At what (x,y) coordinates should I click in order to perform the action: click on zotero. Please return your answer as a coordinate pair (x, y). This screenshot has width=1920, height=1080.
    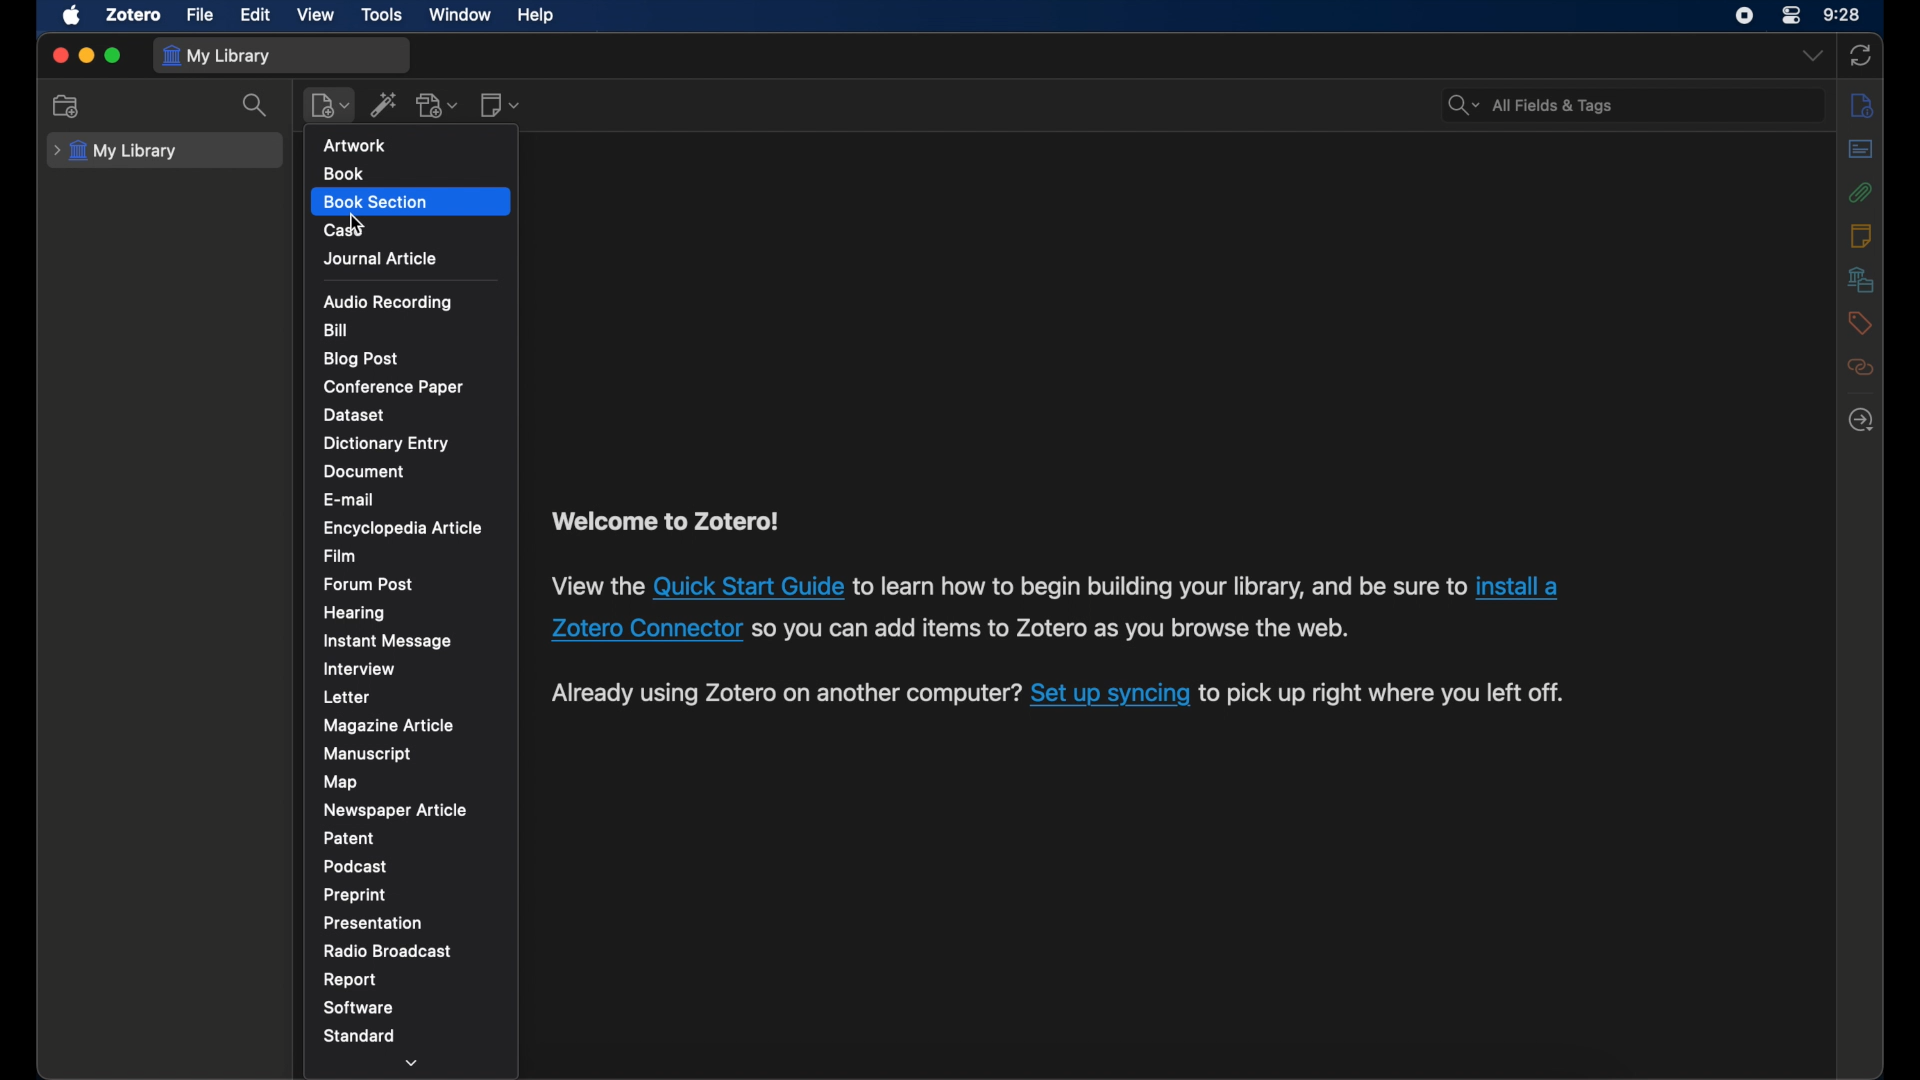
    Looking at the image, I should click on (131, 16).